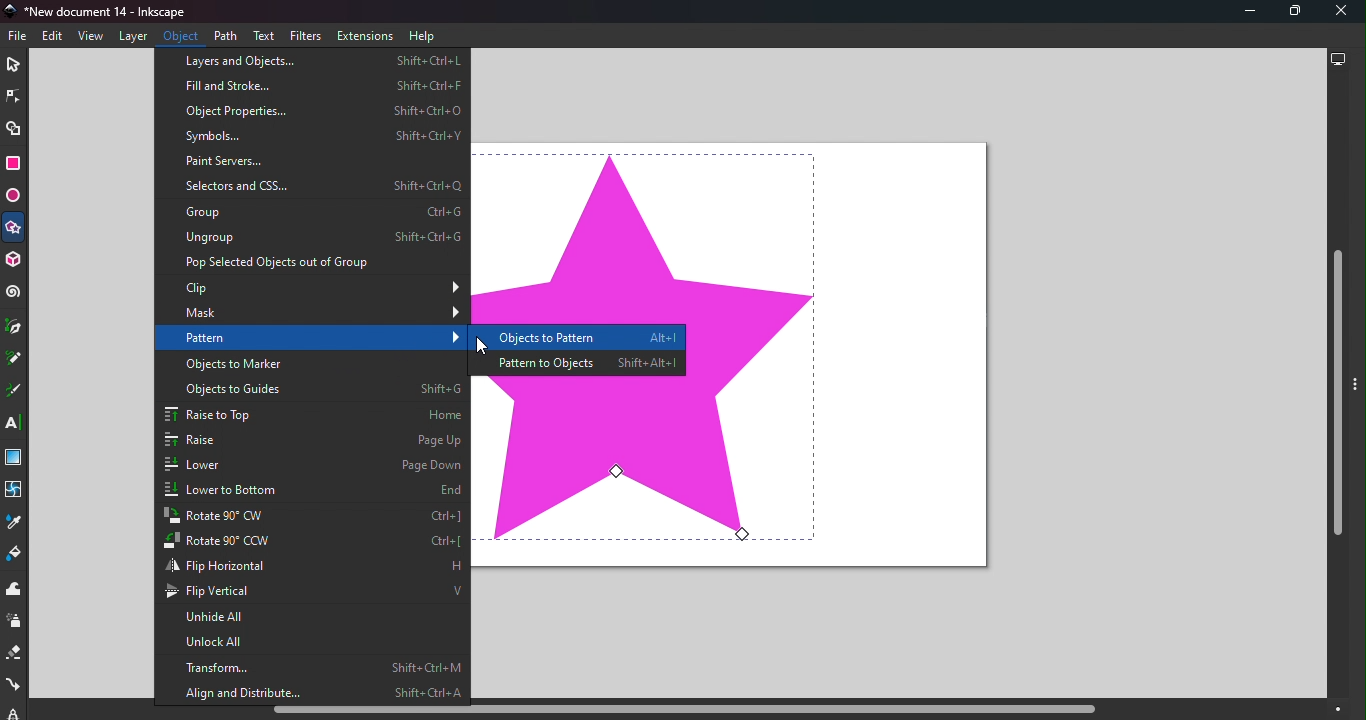 The image size is (1366, 720). Describe the element at coordinates (644, 458) in the screenshot. I see `shape` at that location.